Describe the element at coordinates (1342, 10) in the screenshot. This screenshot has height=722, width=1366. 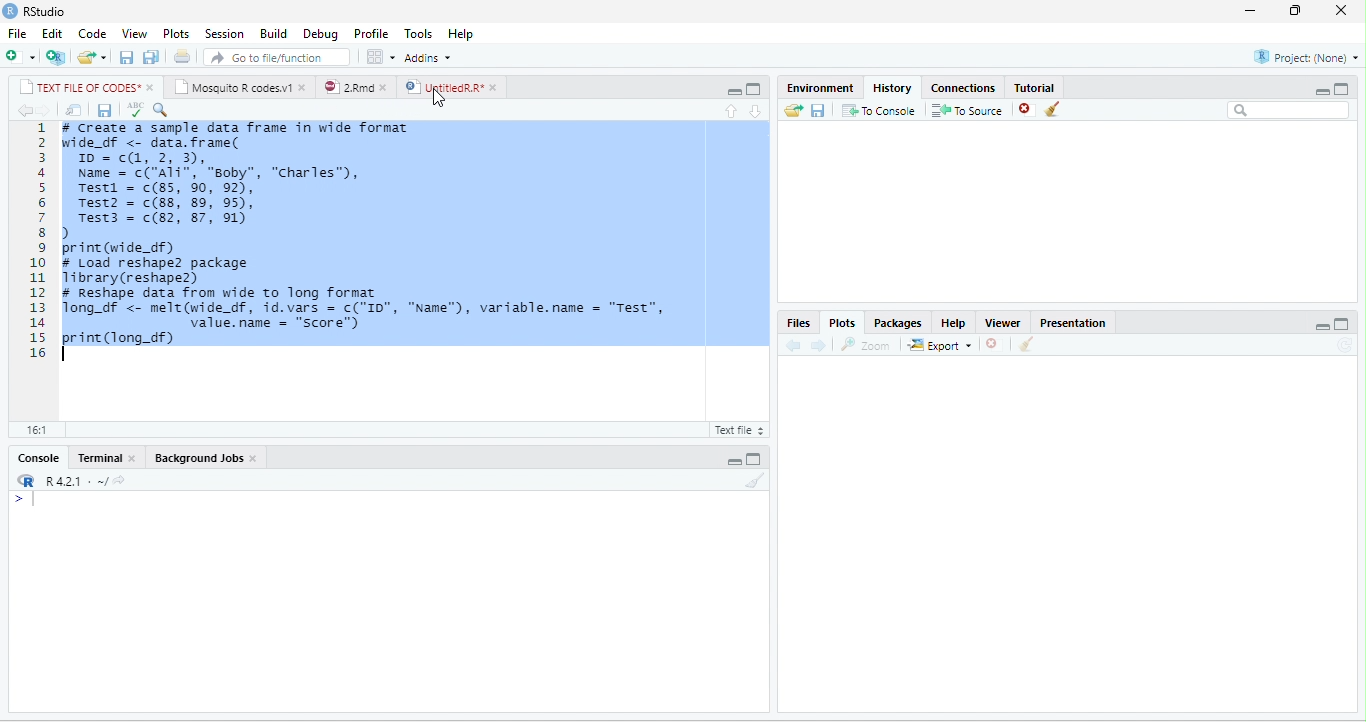
I see `close` at that location.